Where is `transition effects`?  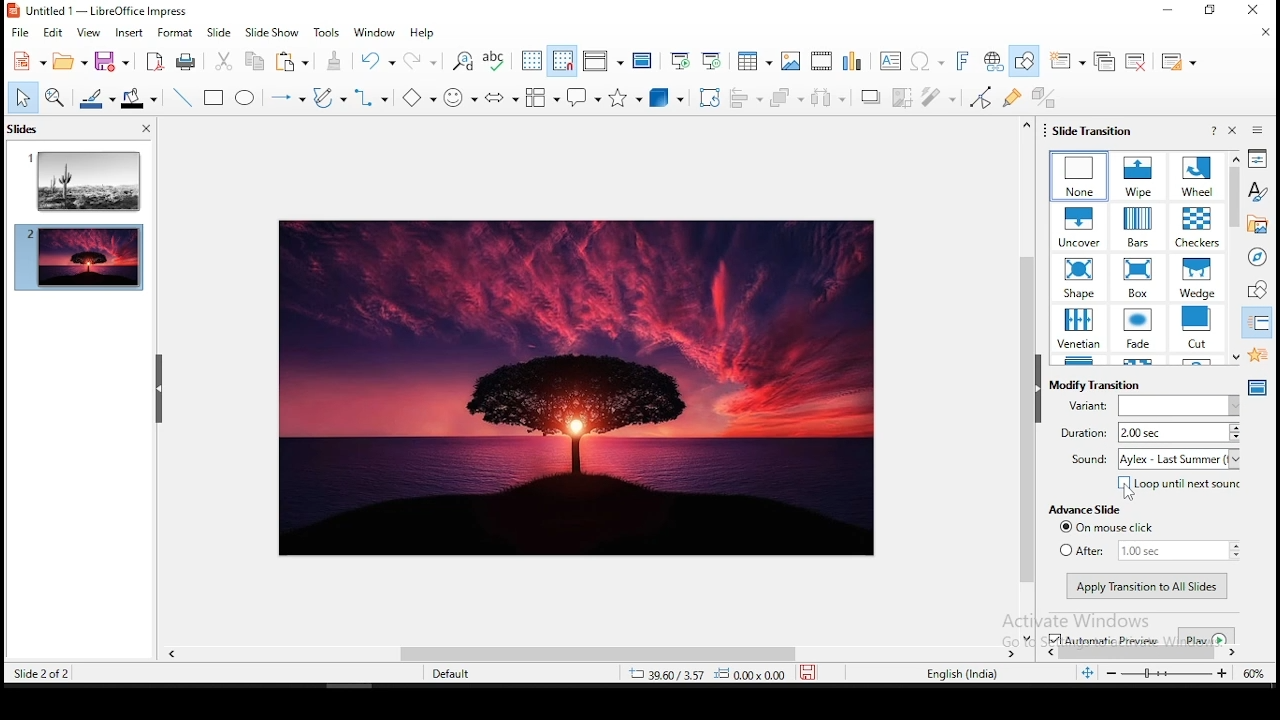
transition effects is located at coordinates (1136, 327).